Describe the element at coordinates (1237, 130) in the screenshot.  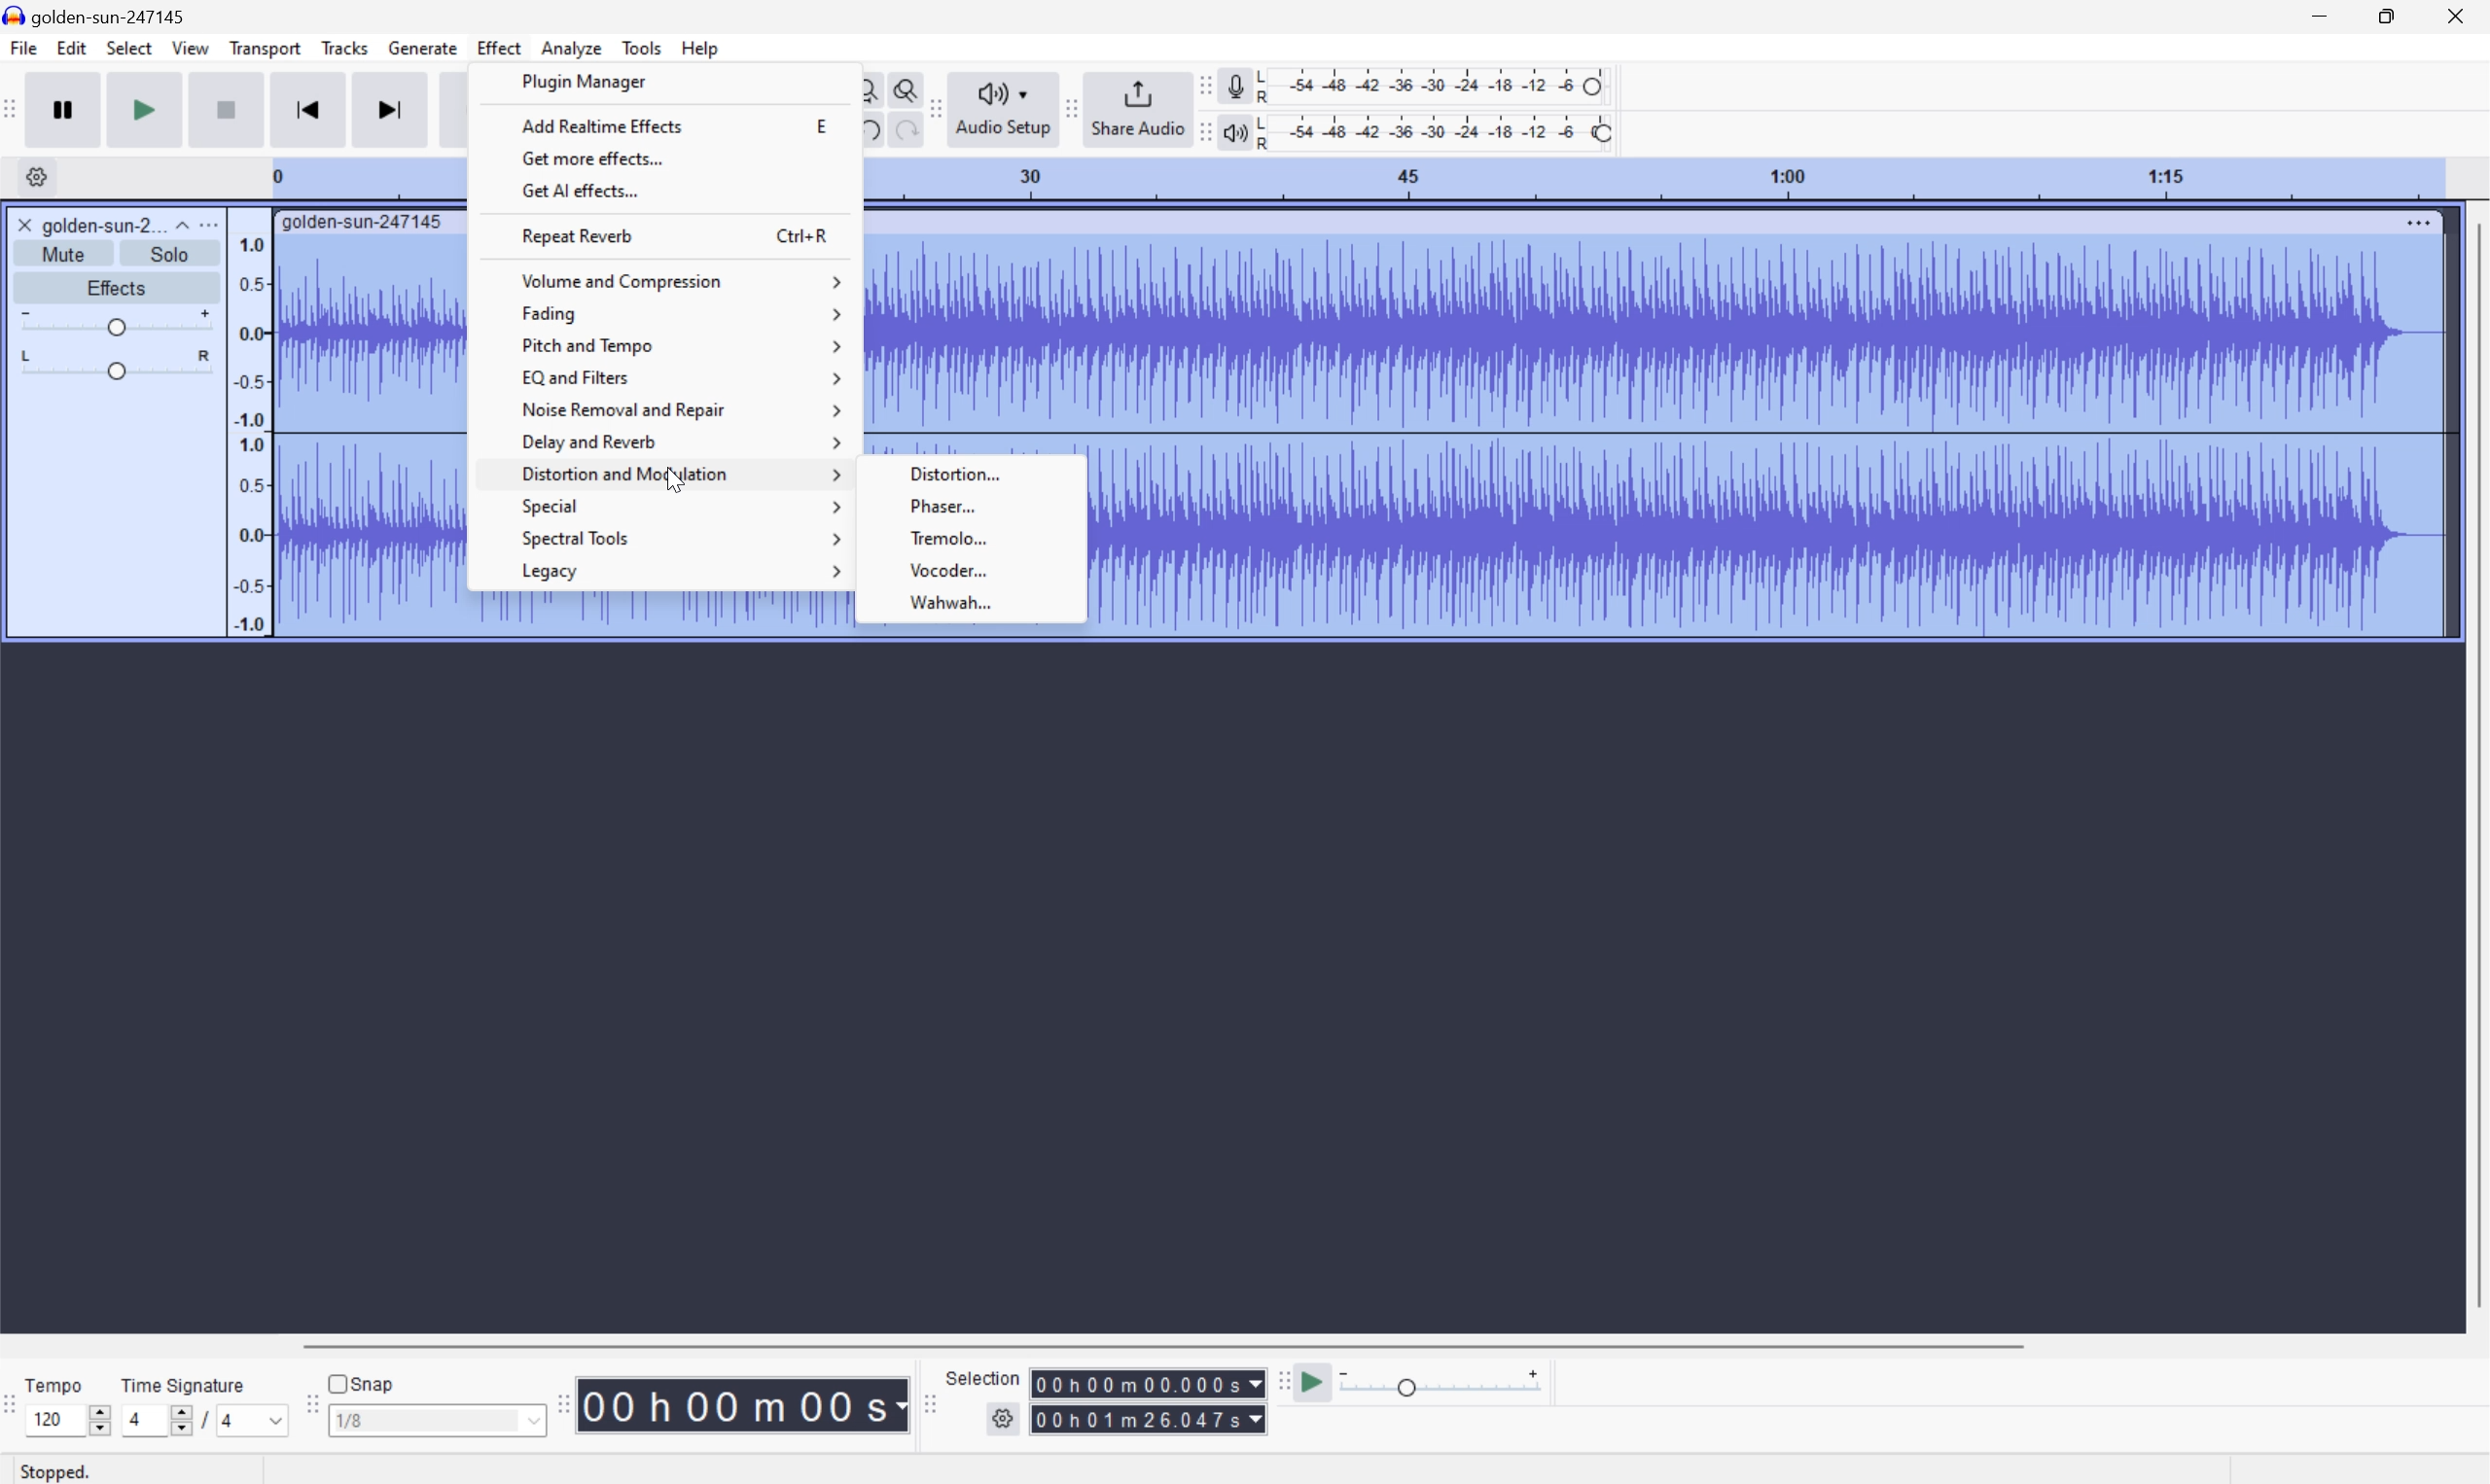
I see `Playback meter` at that location.